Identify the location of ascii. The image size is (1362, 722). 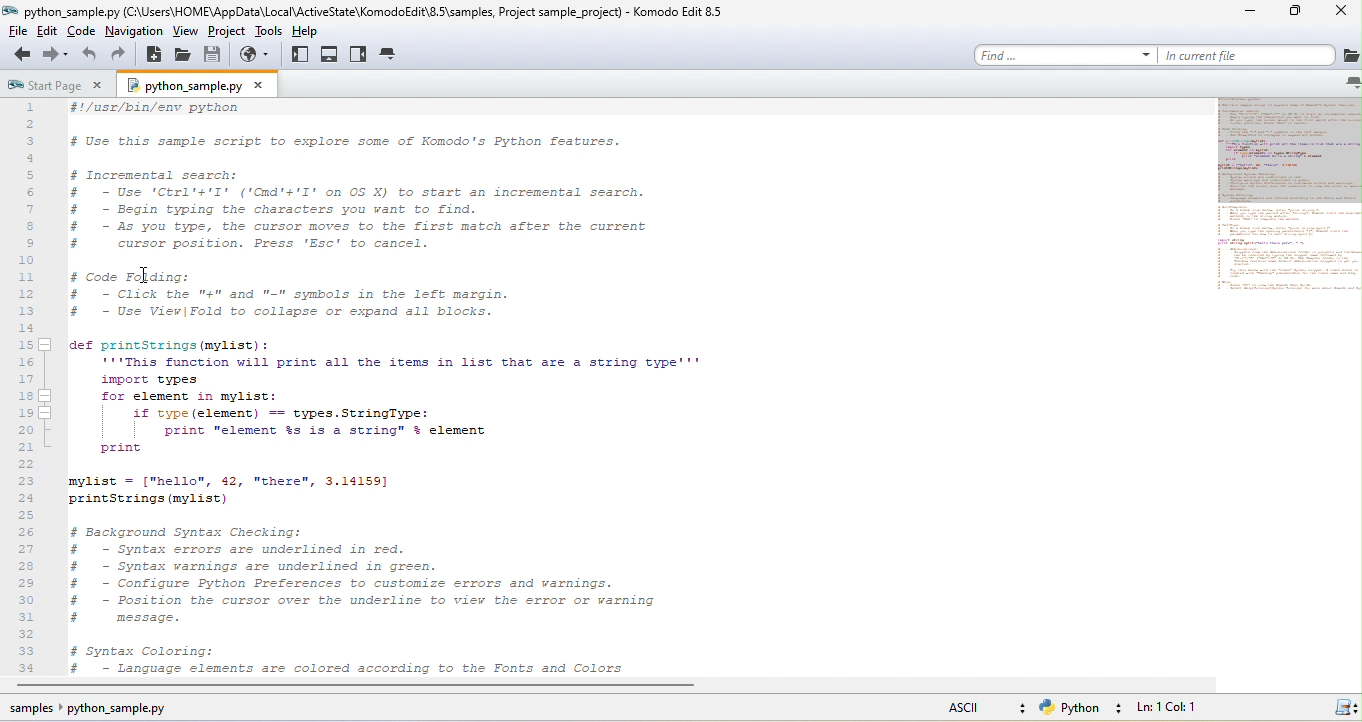
(985, 709).